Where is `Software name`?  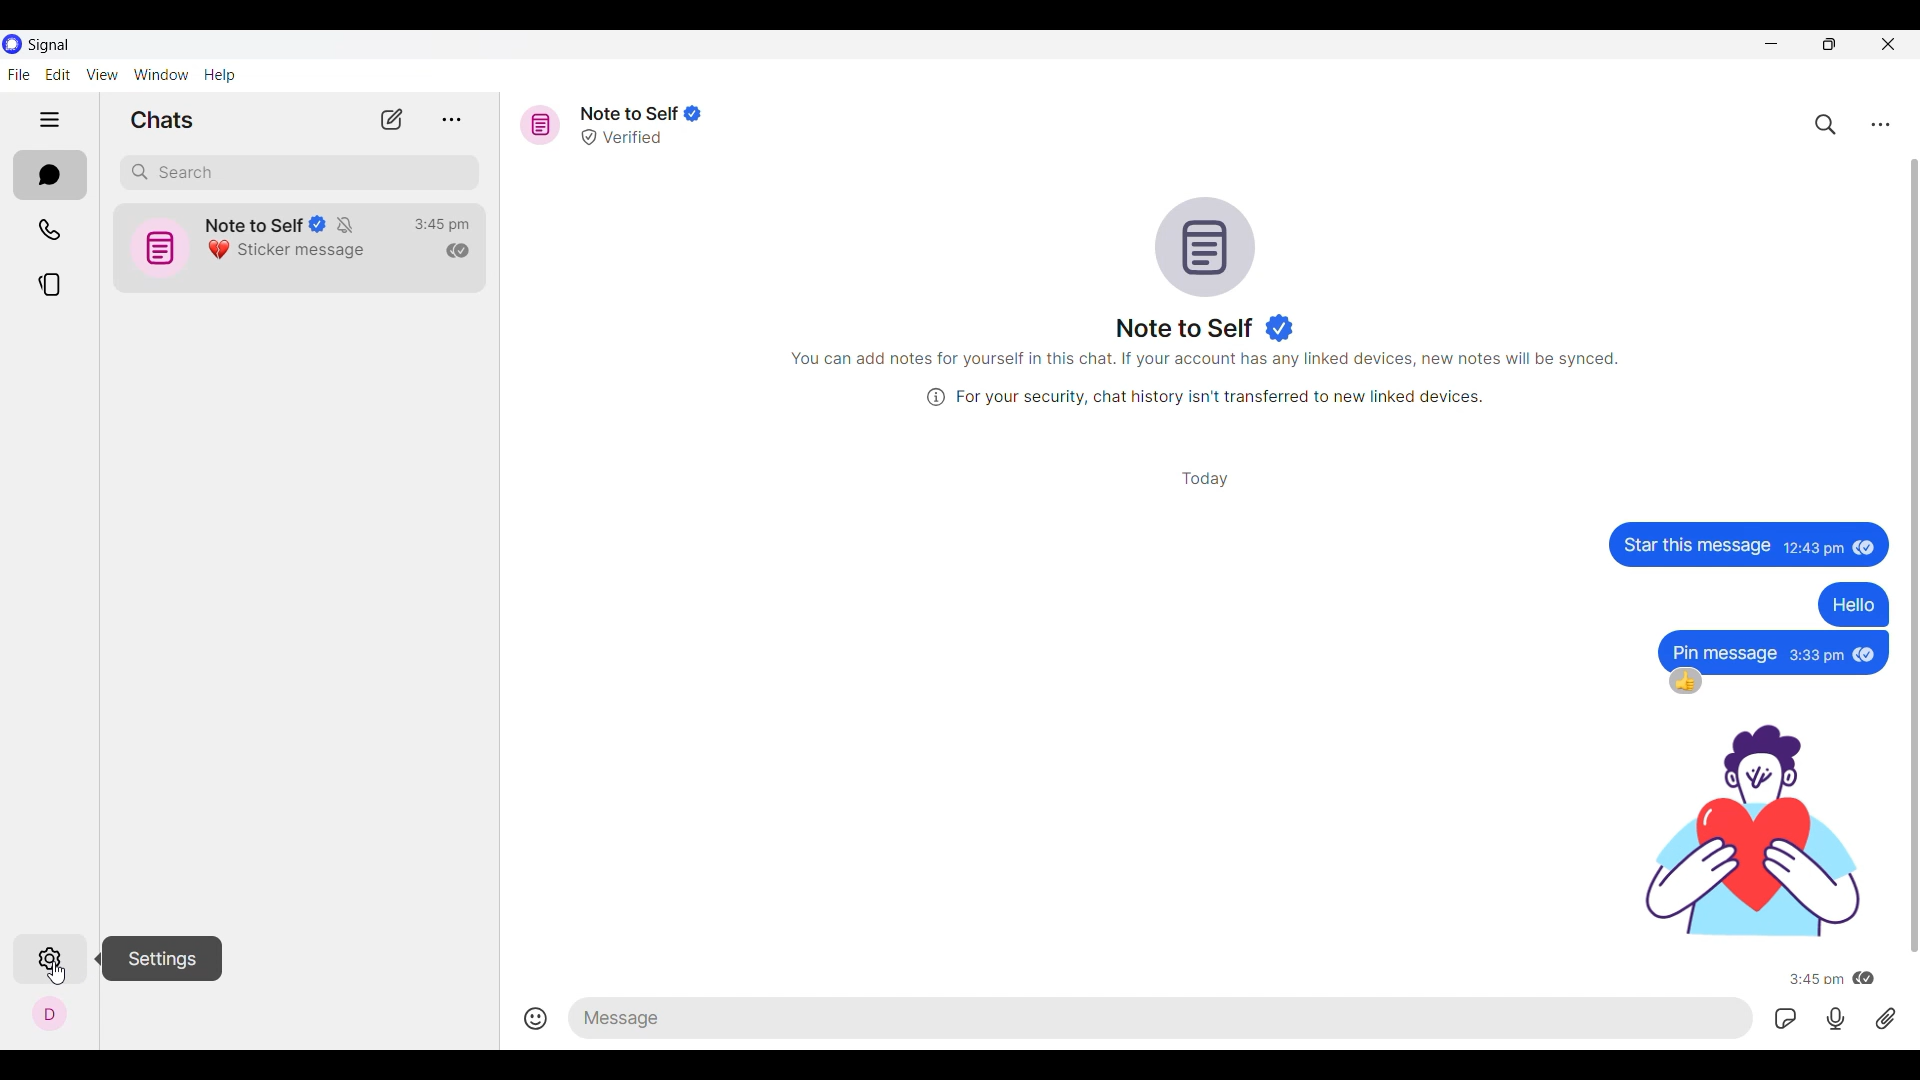
Software name is located at coordinates (48, 46).